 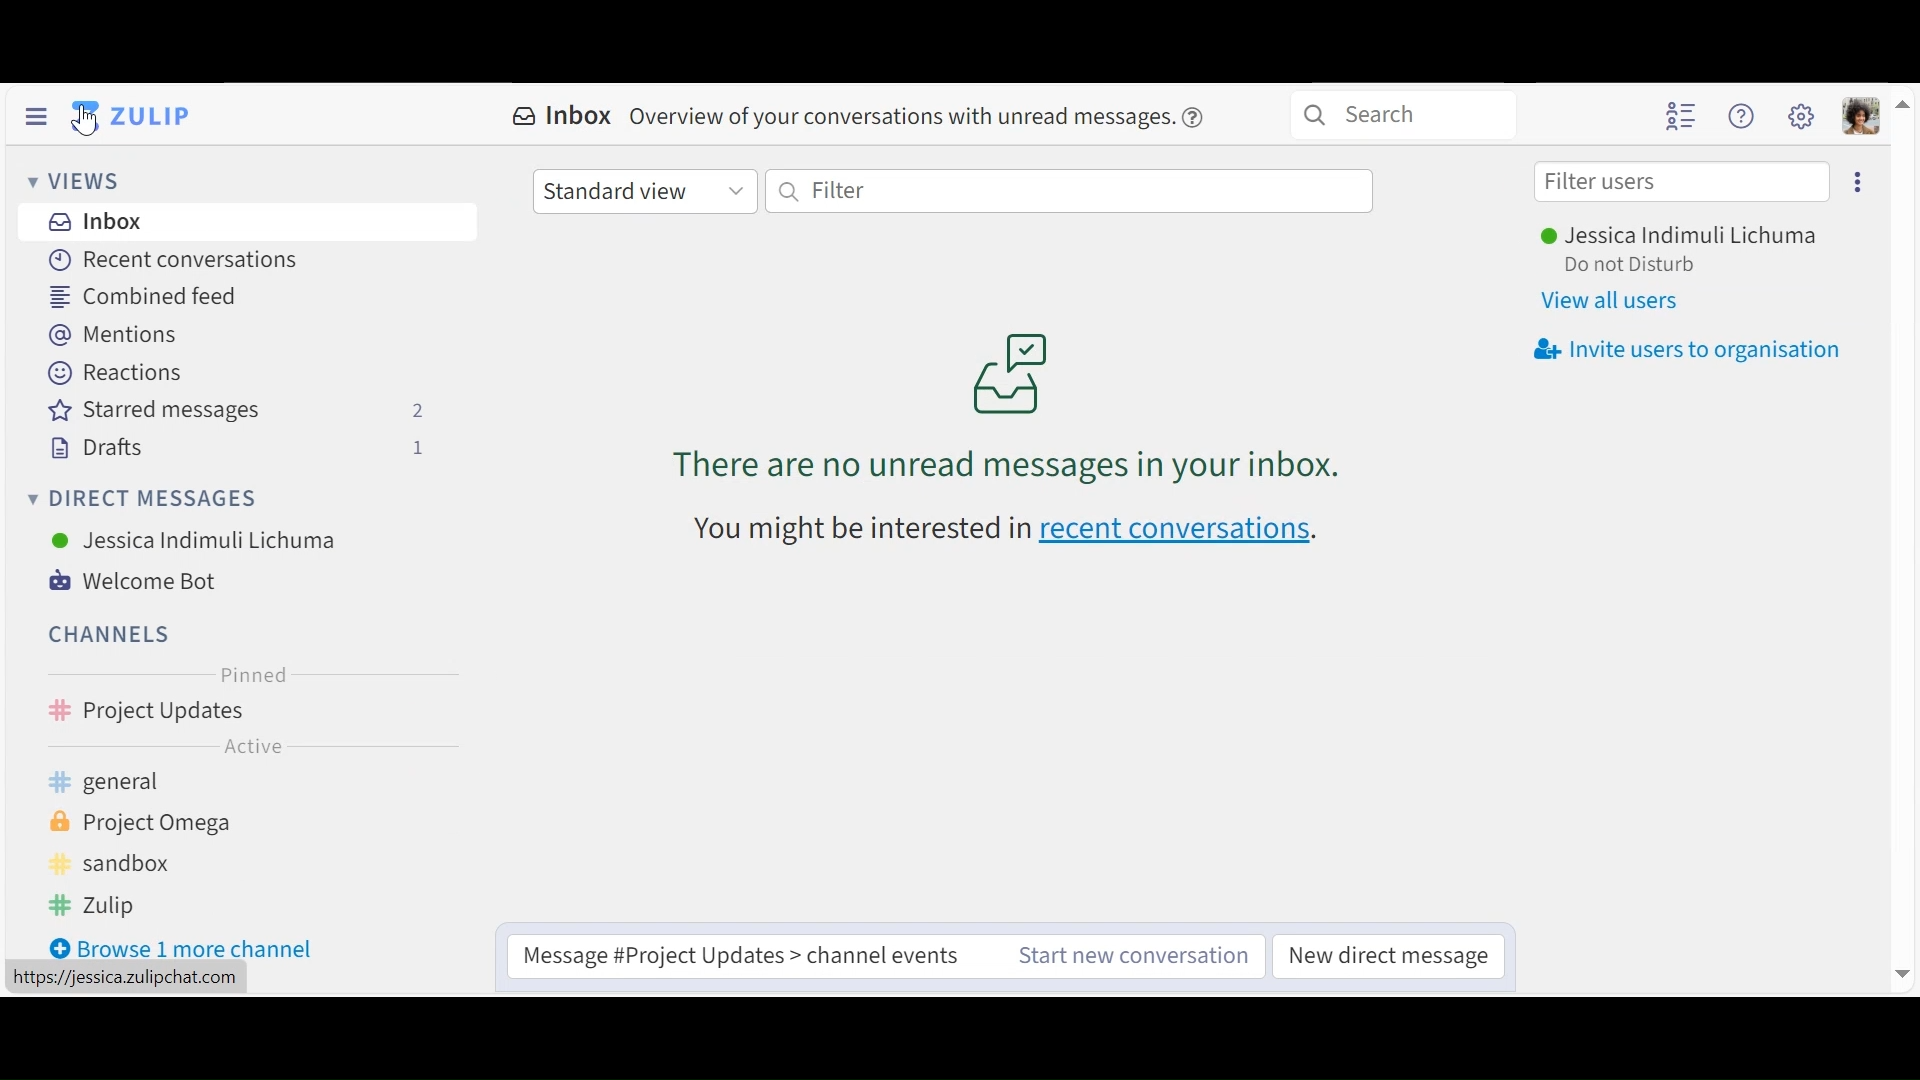 I want to click on Pinned, so click(x=261, y=675).